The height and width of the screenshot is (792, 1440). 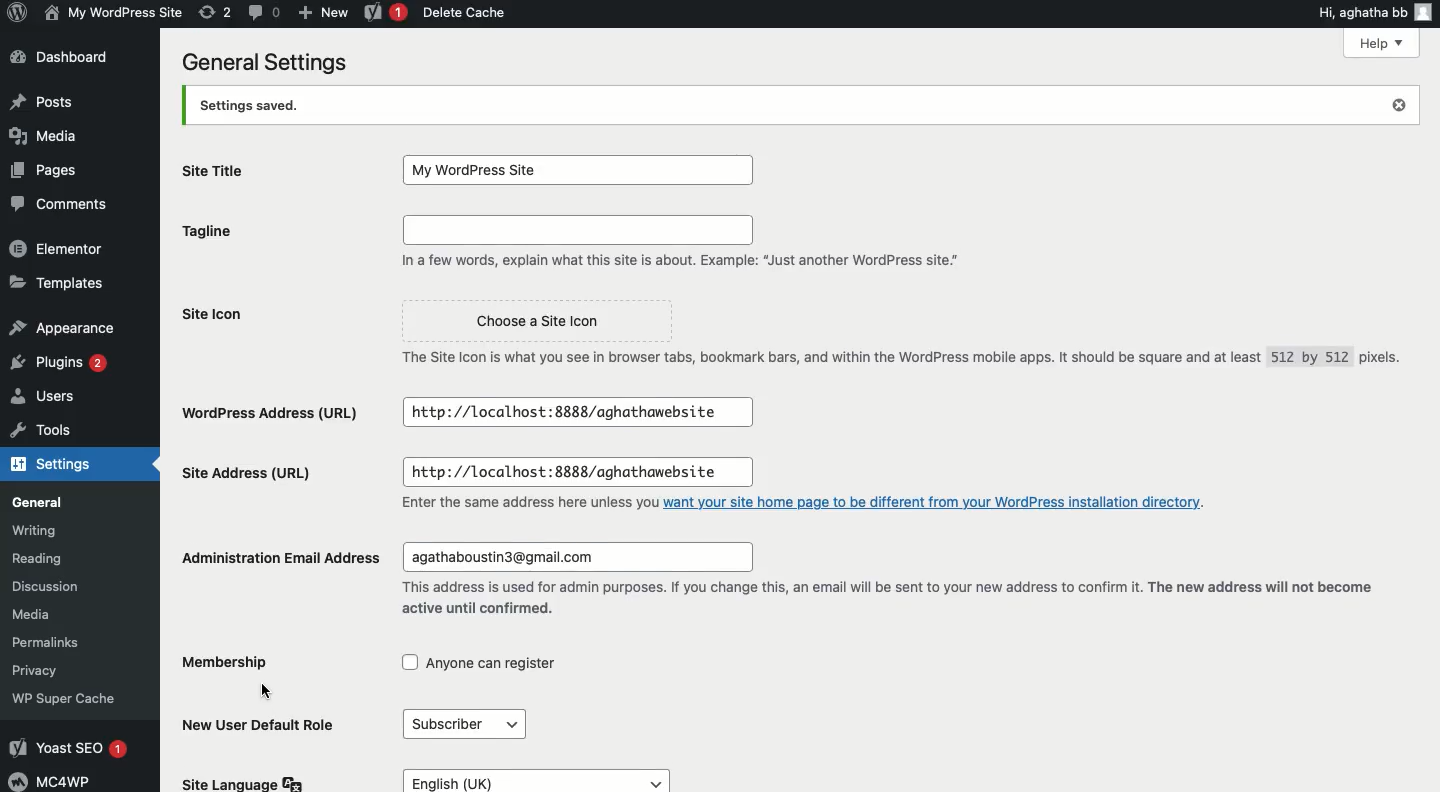 What do you see at coordinates (38, 556) in the screenshot?
I see `Reading` at bounding box center [38, 556].